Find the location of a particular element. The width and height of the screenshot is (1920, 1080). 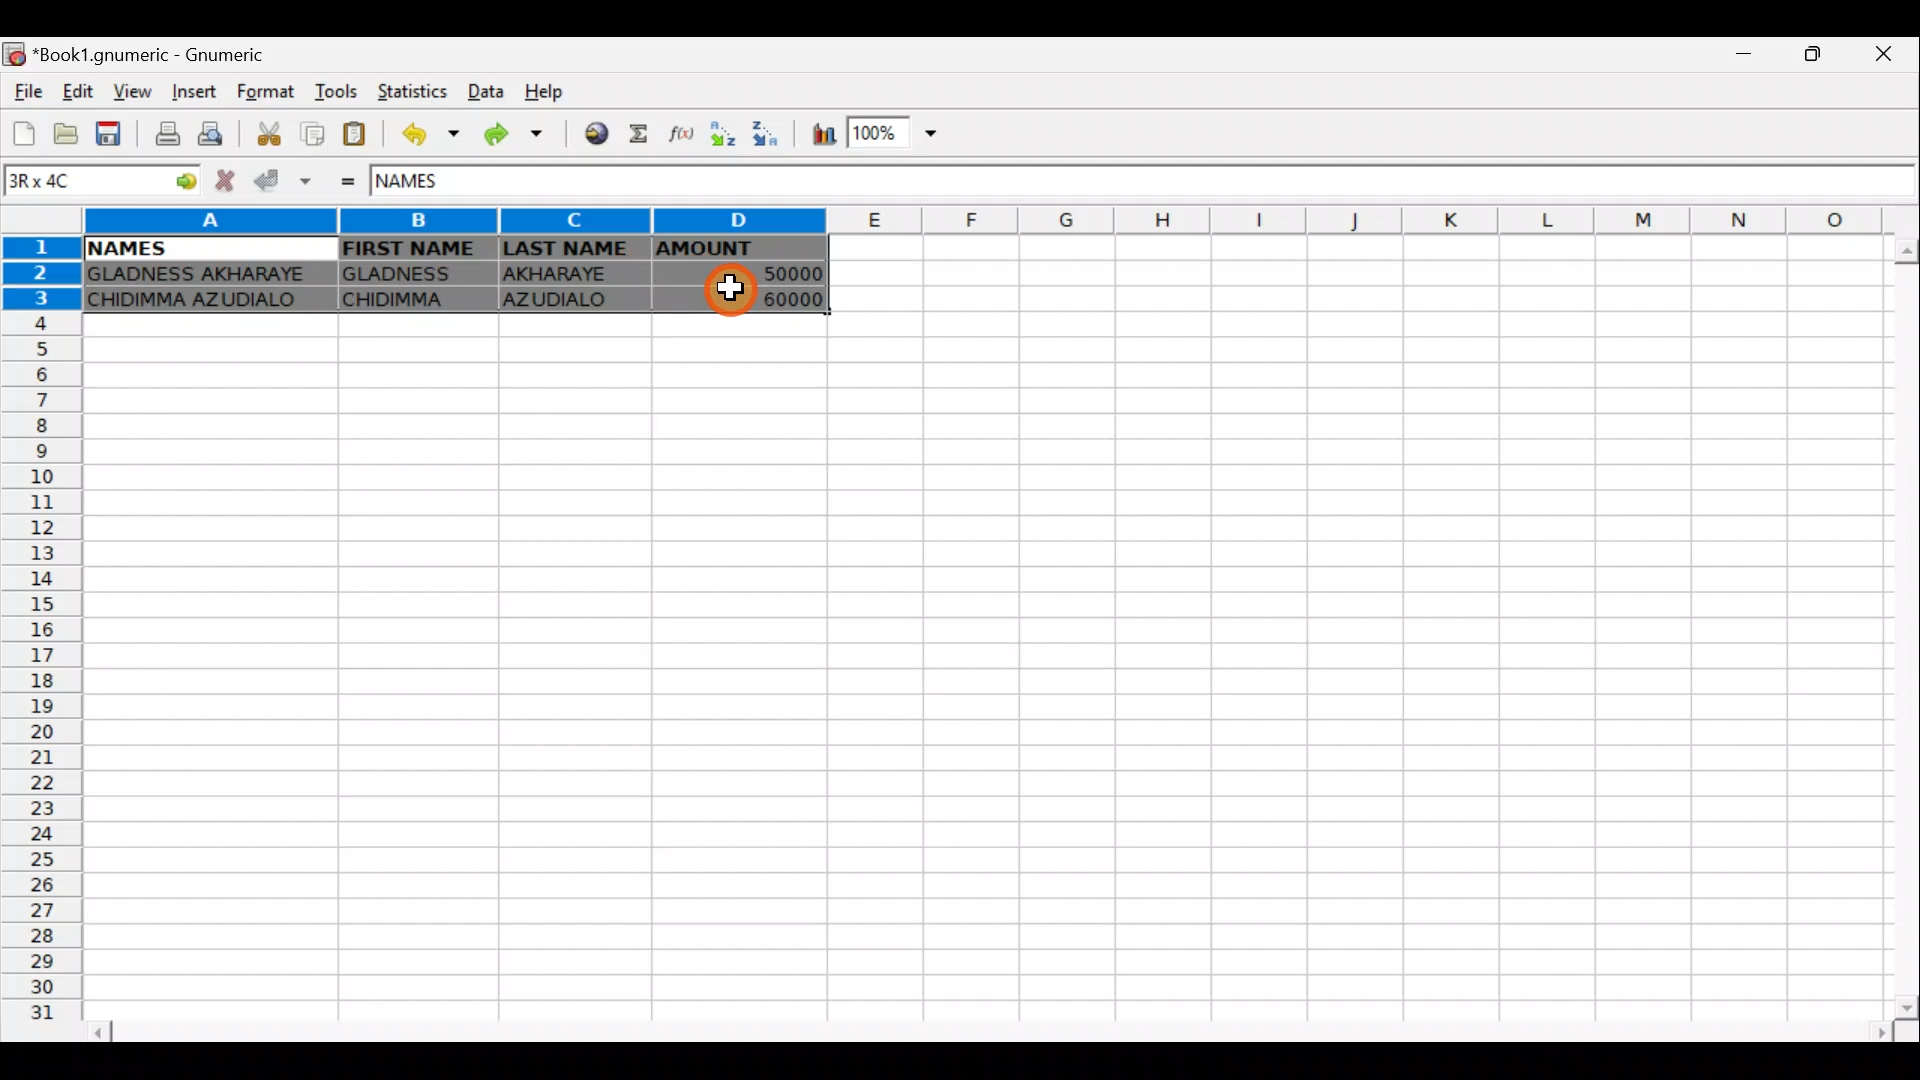

Cursor hovering on cell D3 is located at coordinates (737, 292).